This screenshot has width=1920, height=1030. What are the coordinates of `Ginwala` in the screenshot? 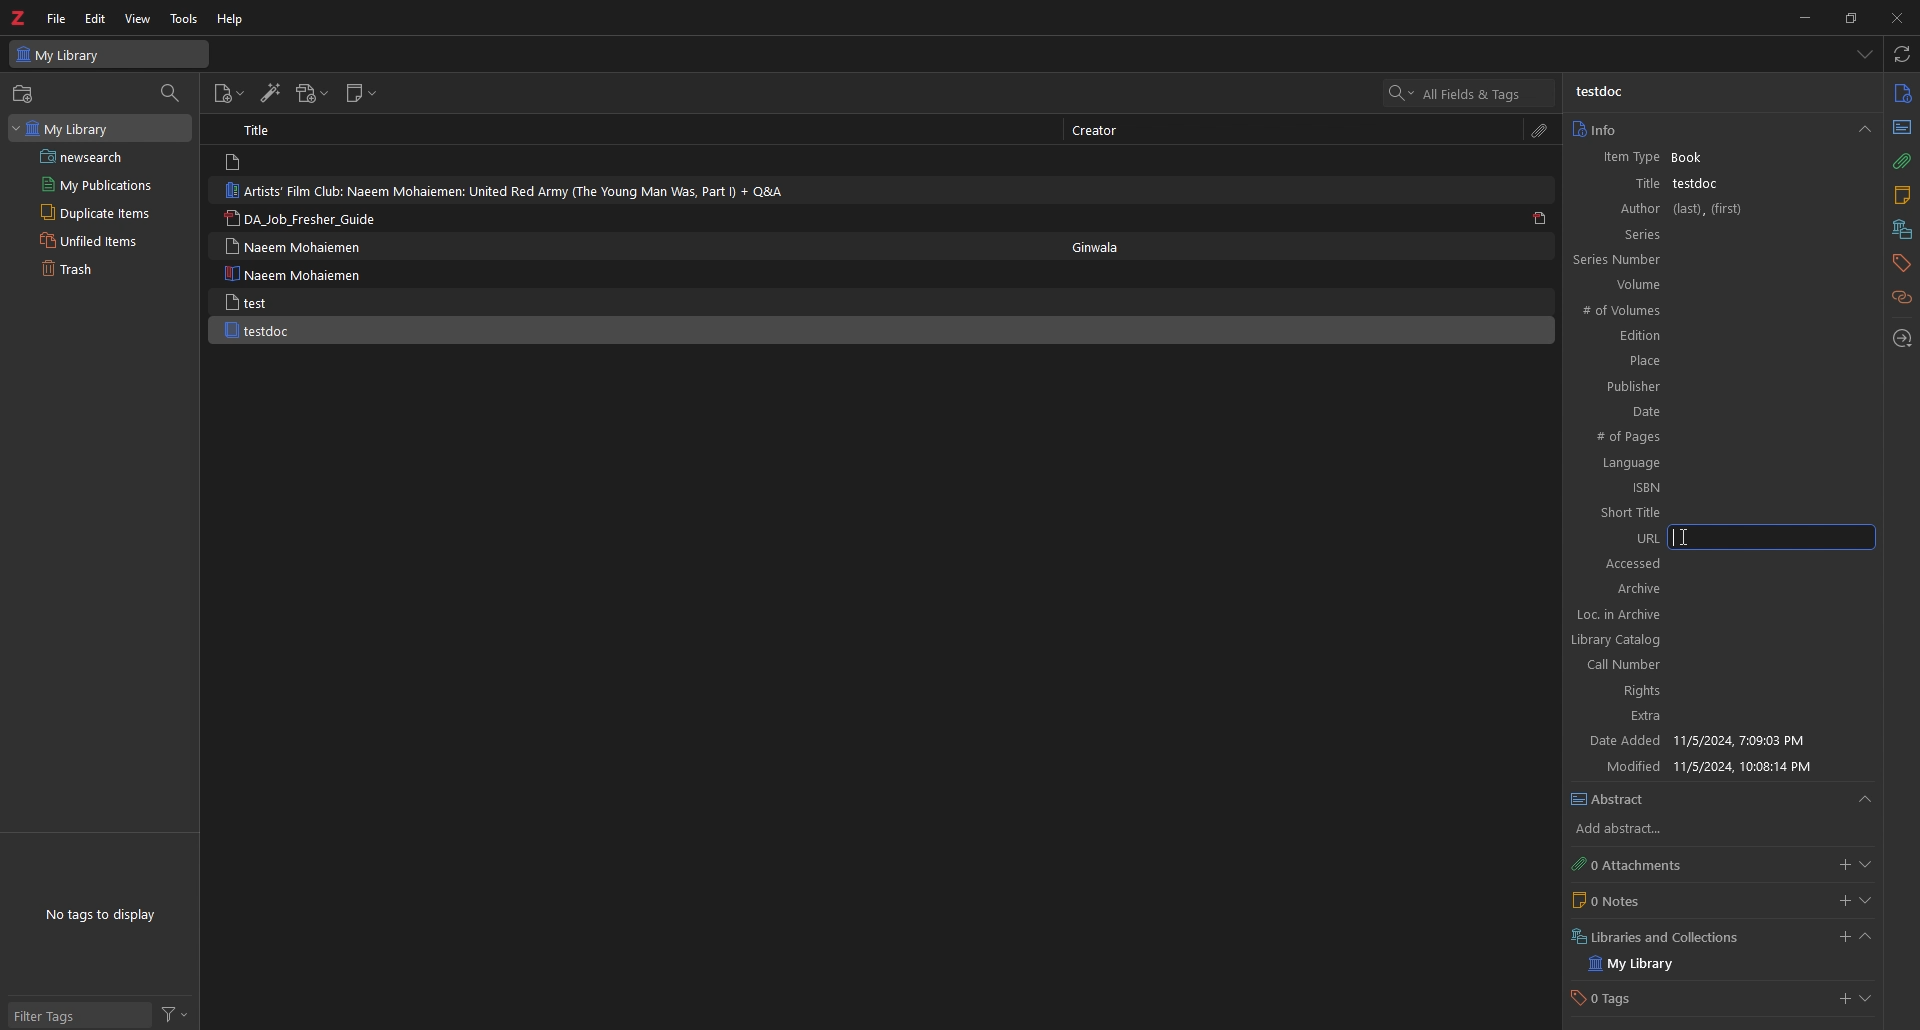 It's located at (1107, 248).